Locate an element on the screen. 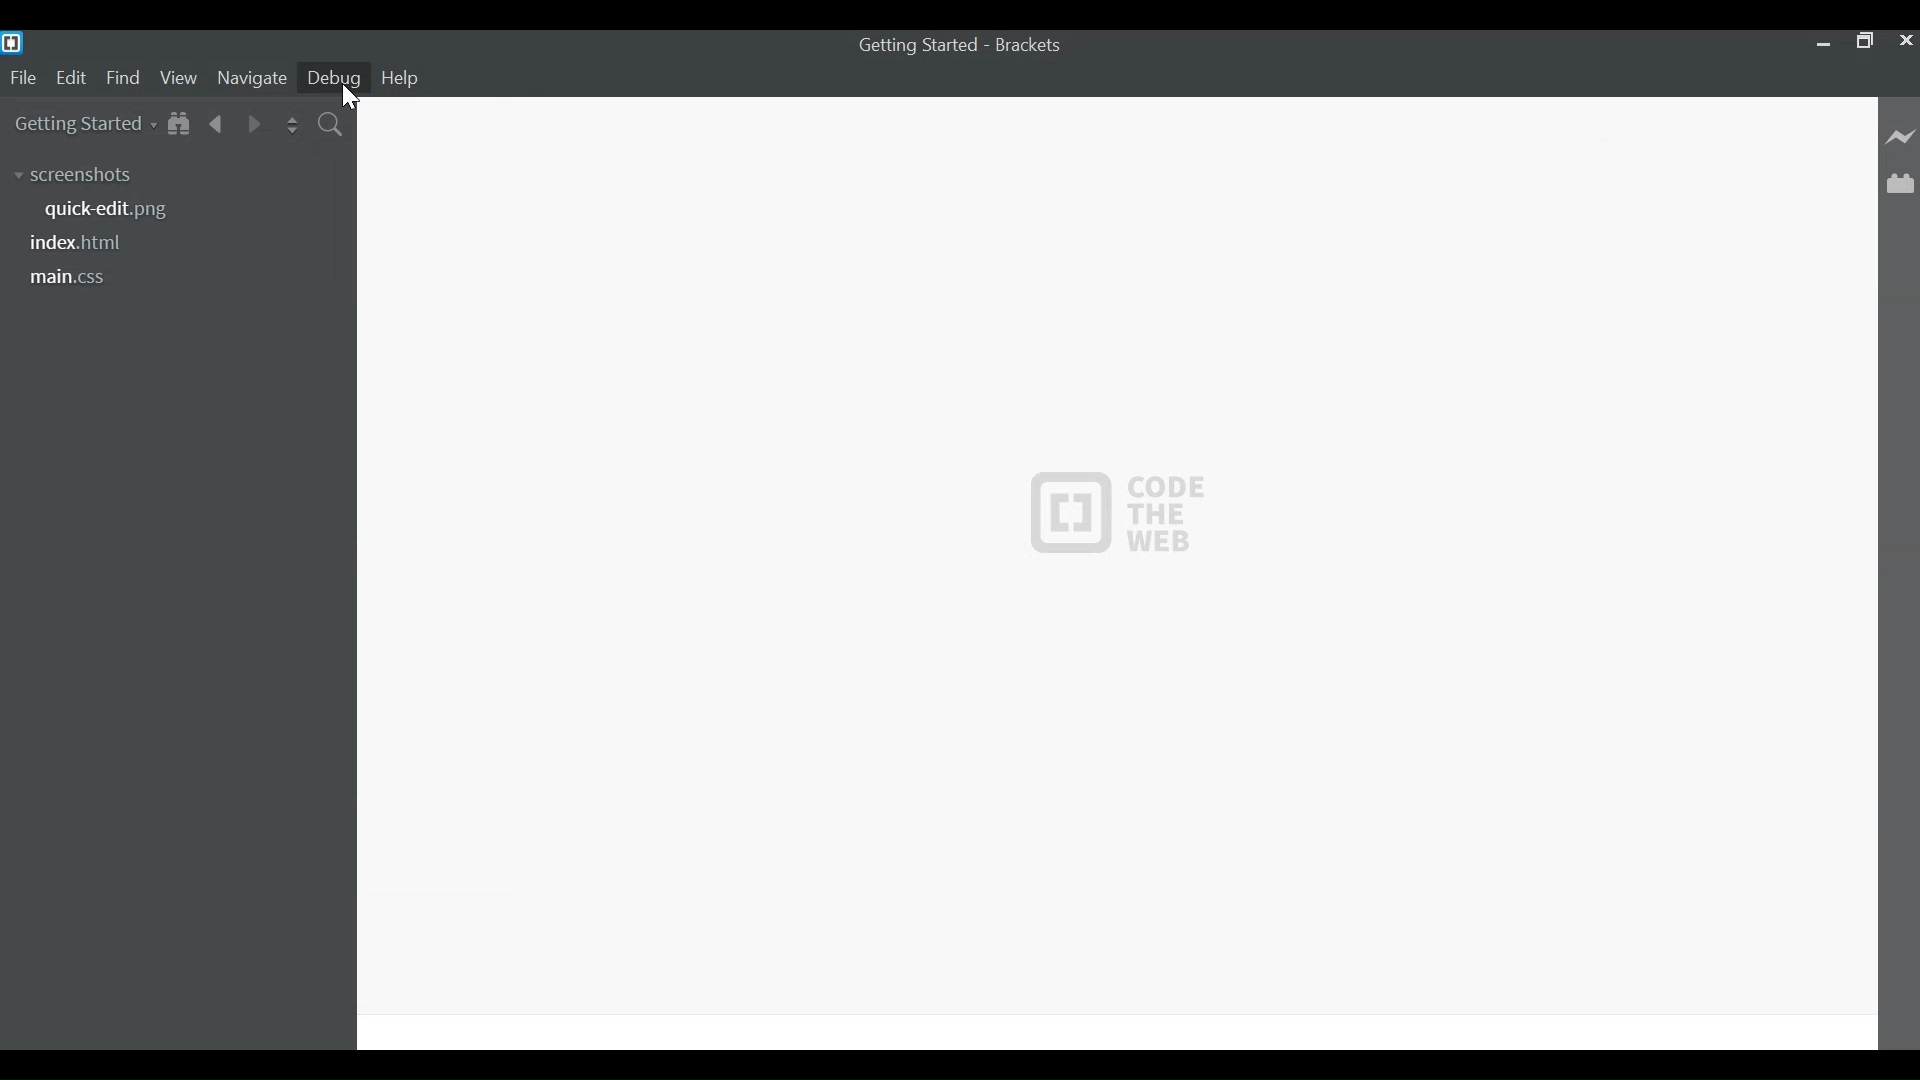  minimize is located at coordinates (1821, 44).